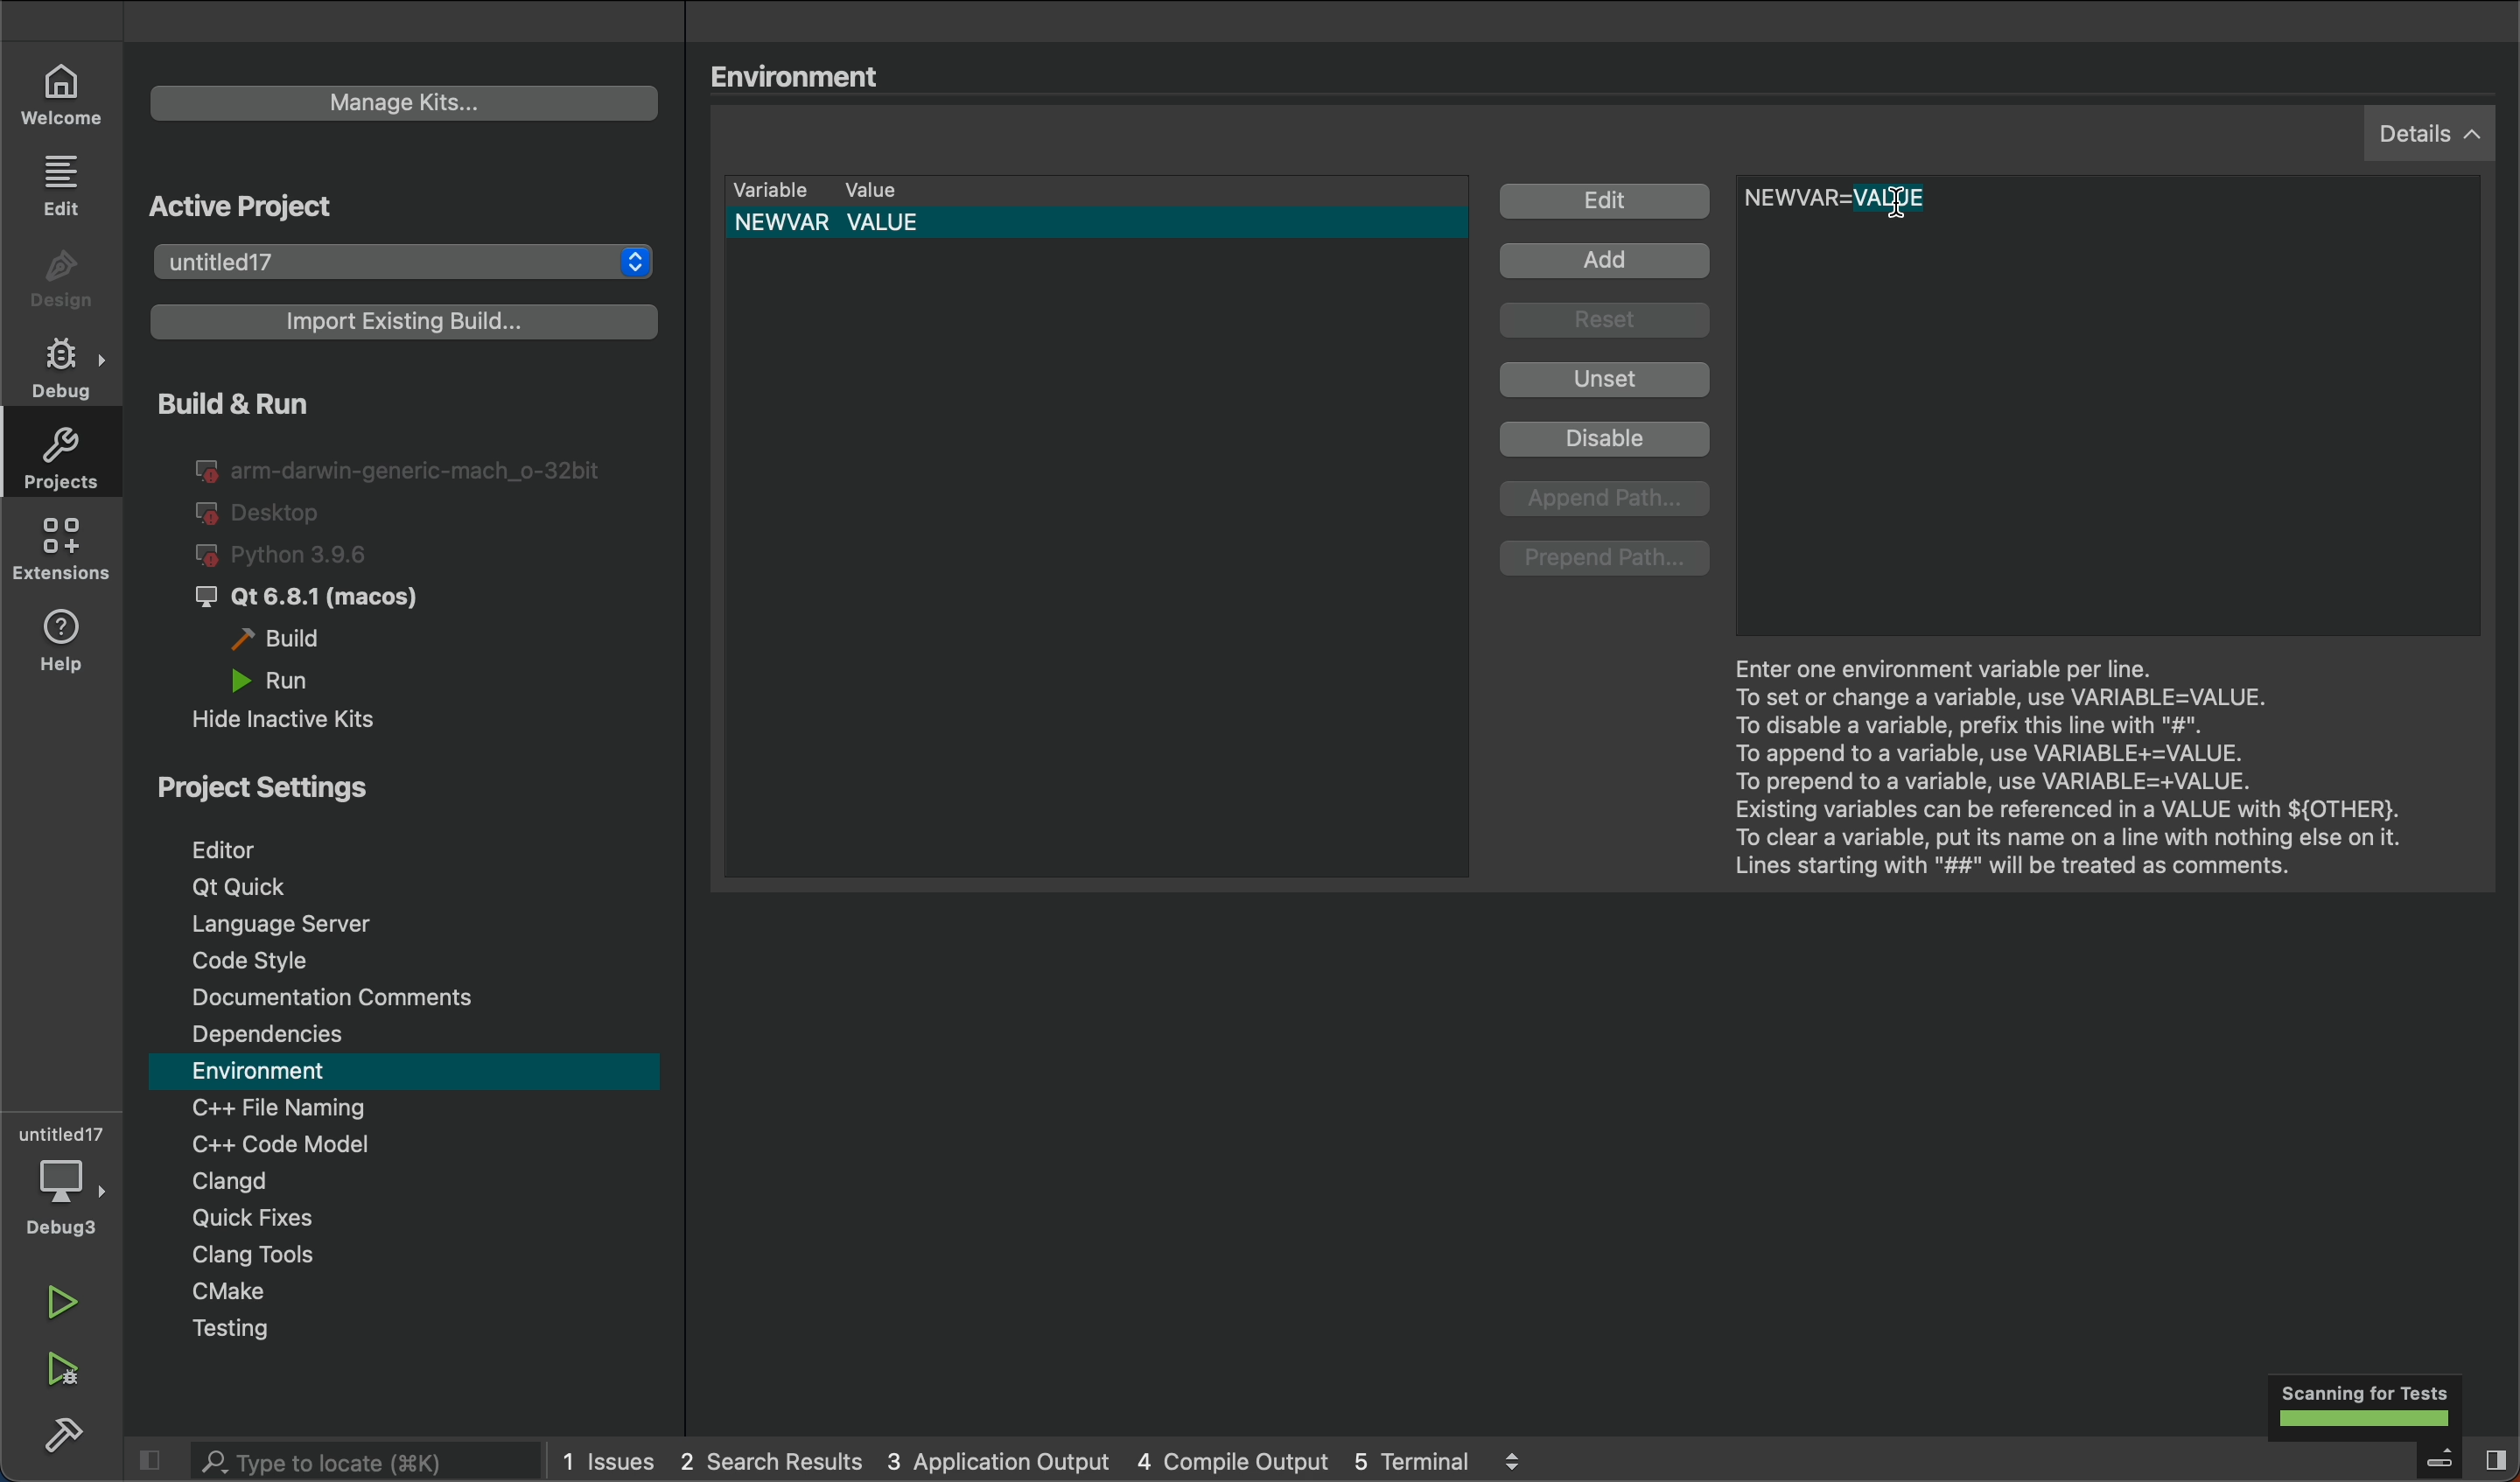 The image size is (2520, 1482). Describe the element at coordinates (810, 72) in the screenshot. I see `Environment` at that location.